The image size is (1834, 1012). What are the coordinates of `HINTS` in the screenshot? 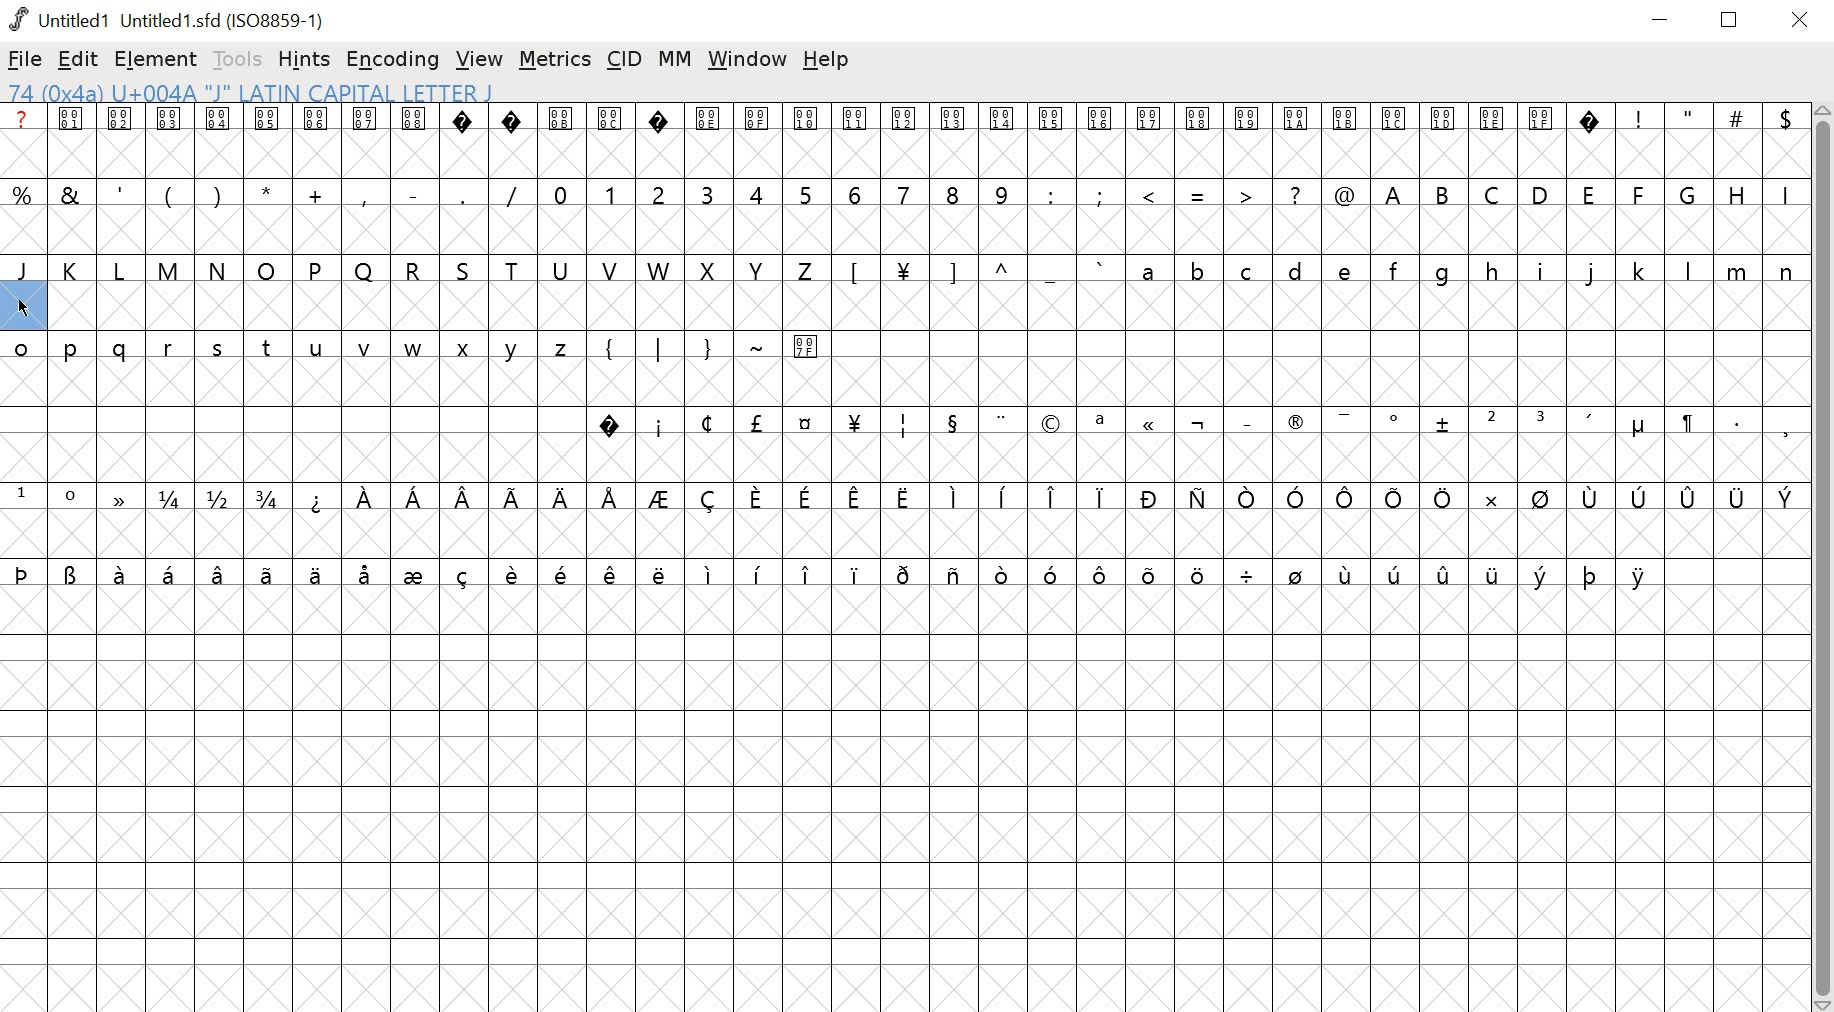 It's located at (306, 61).